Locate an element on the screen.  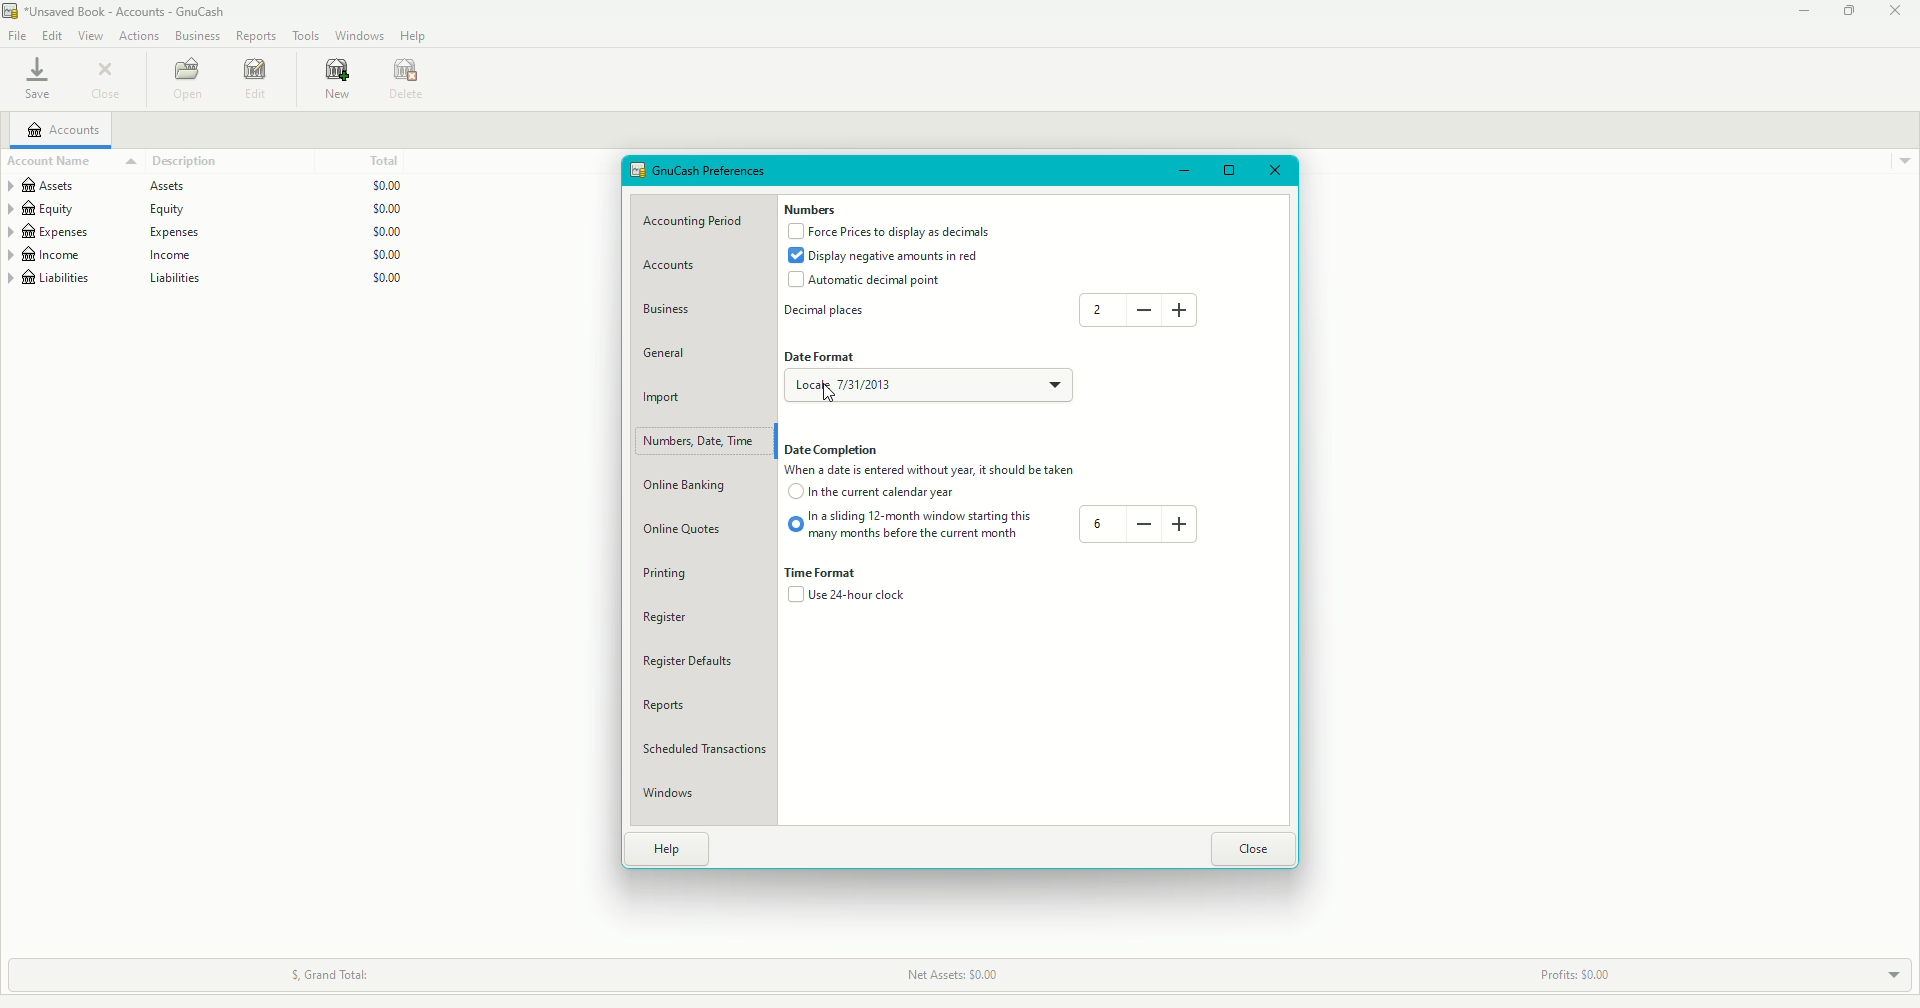
Save is located at coordinates (36, 82).